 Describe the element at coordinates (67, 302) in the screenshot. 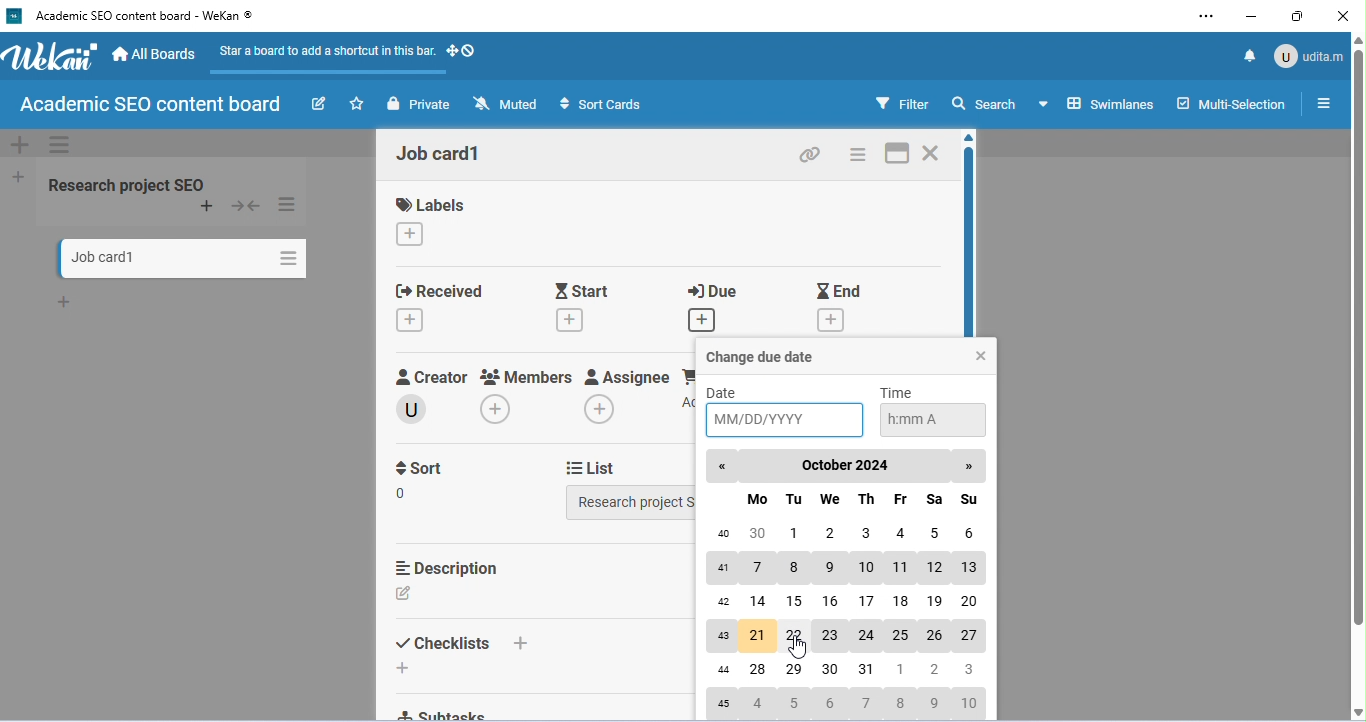

I see `add card to bottom` at that location.